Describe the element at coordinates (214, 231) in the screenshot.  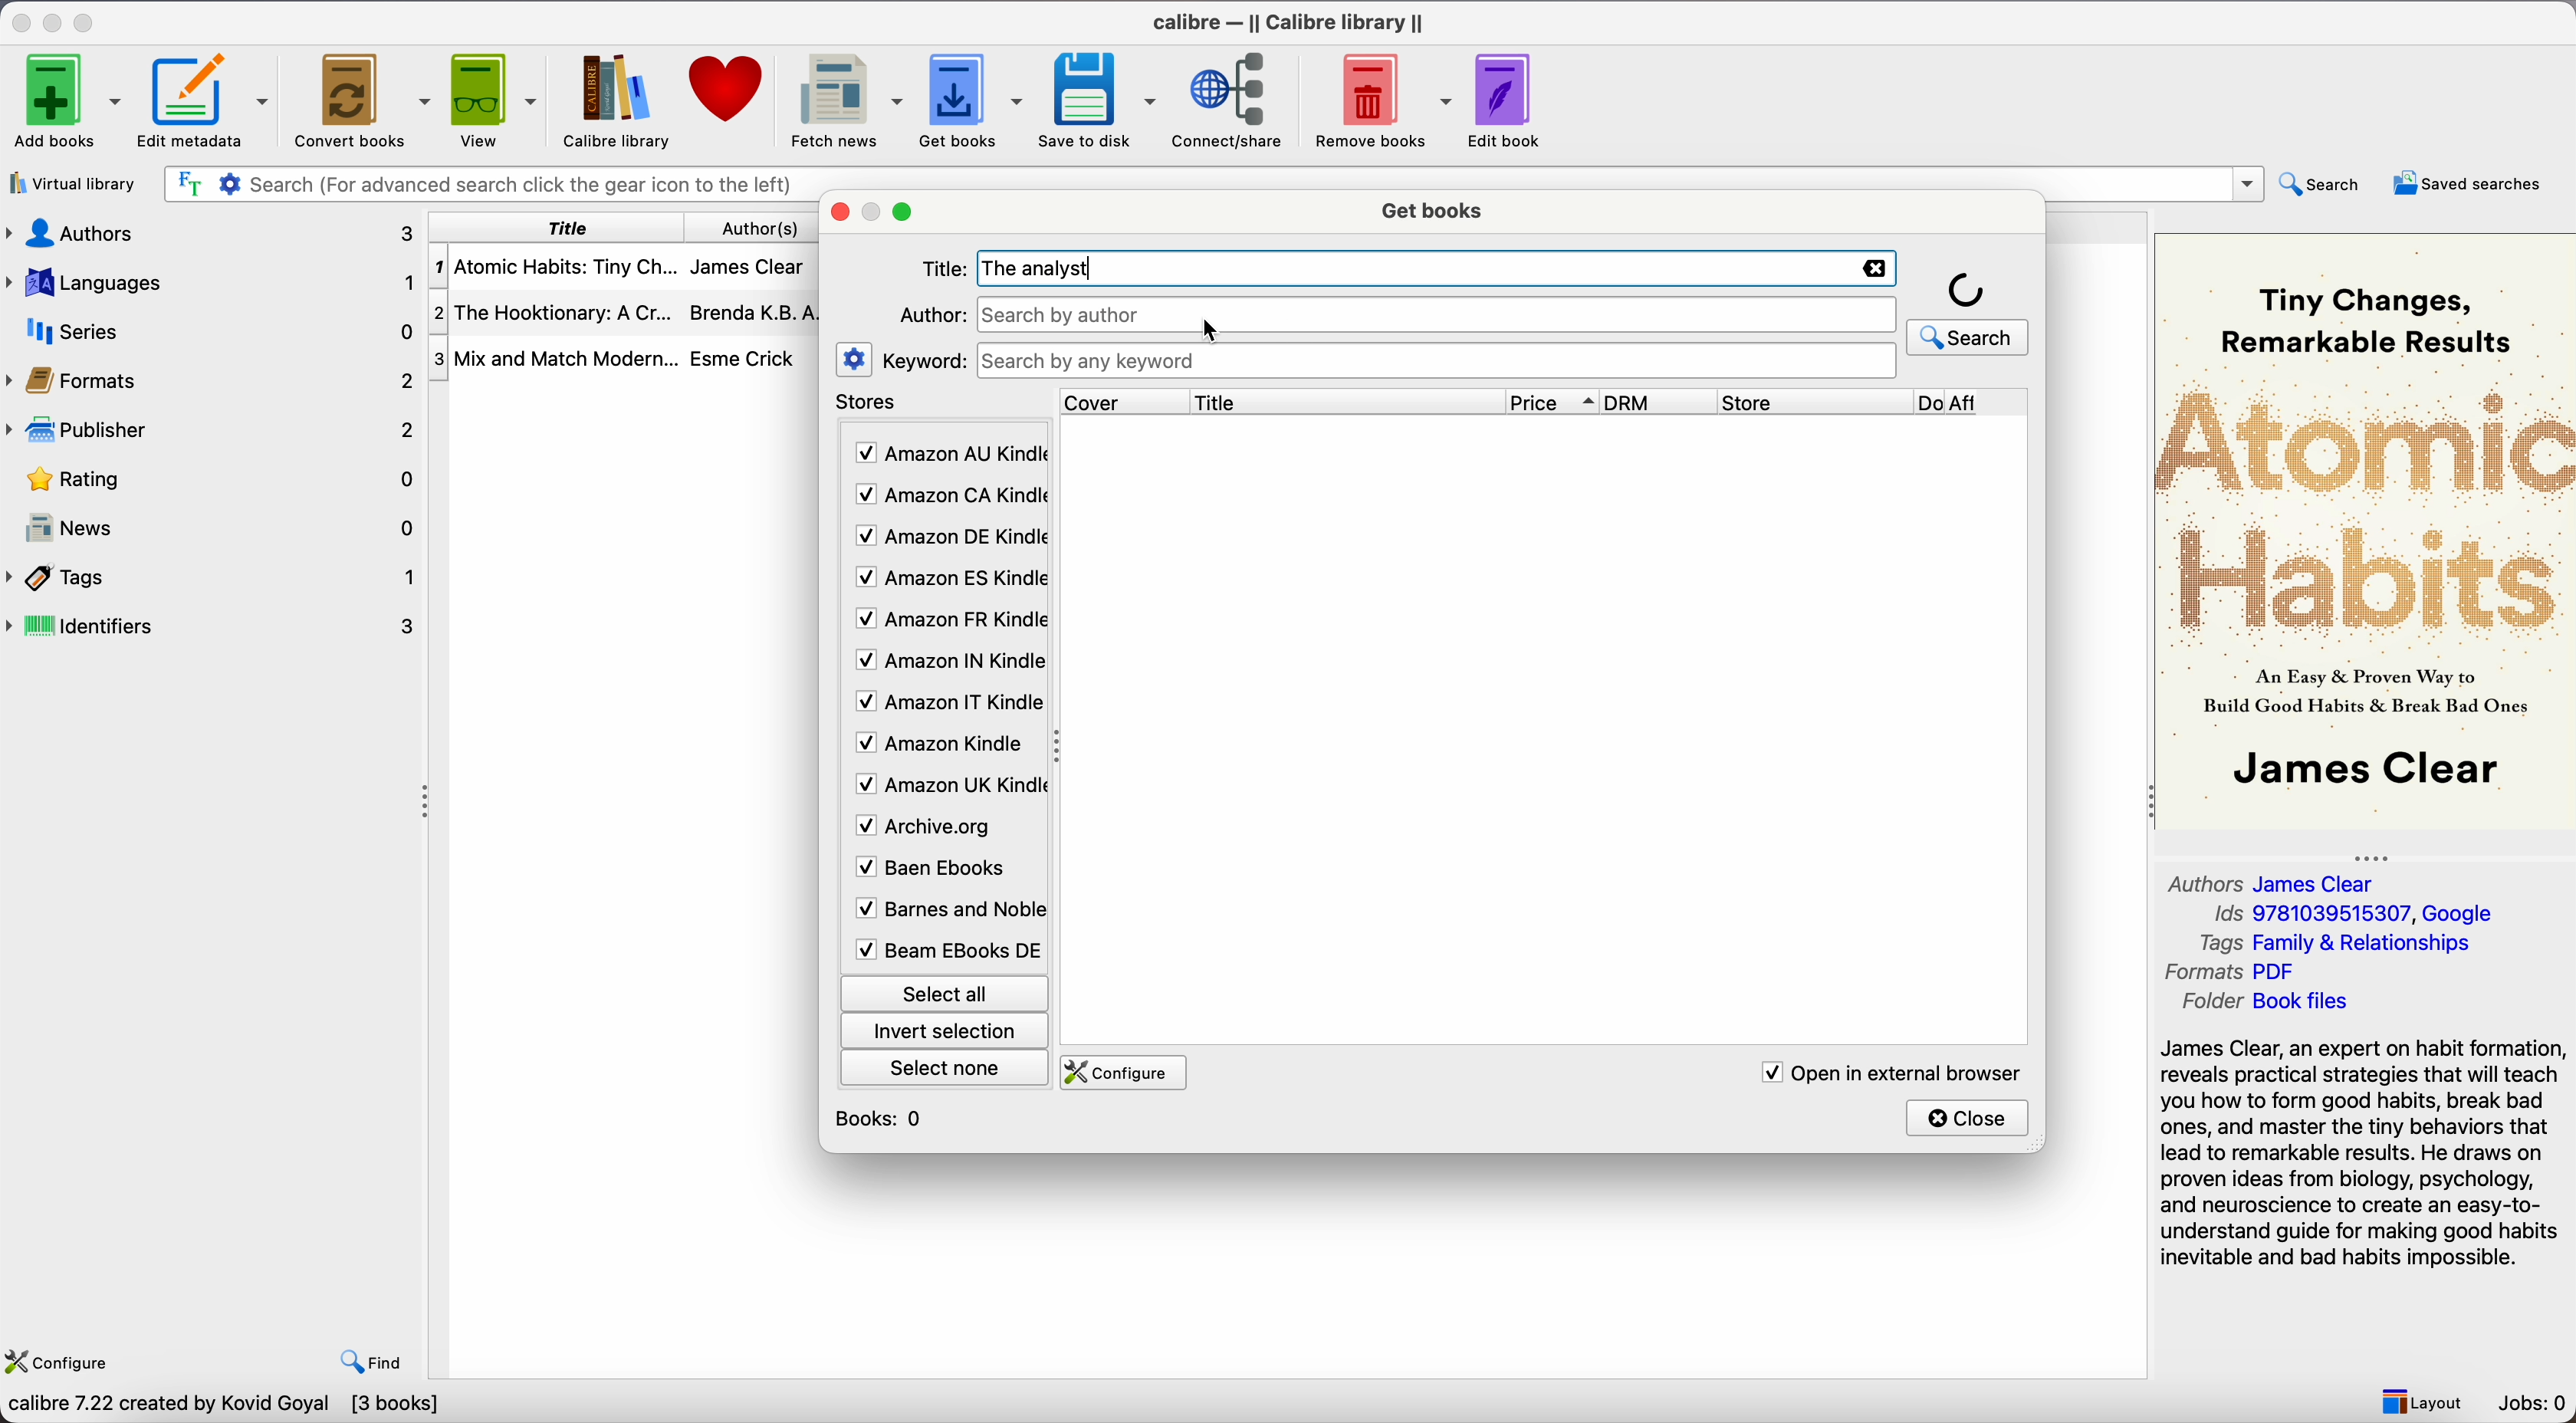
I see `authors` at that location.